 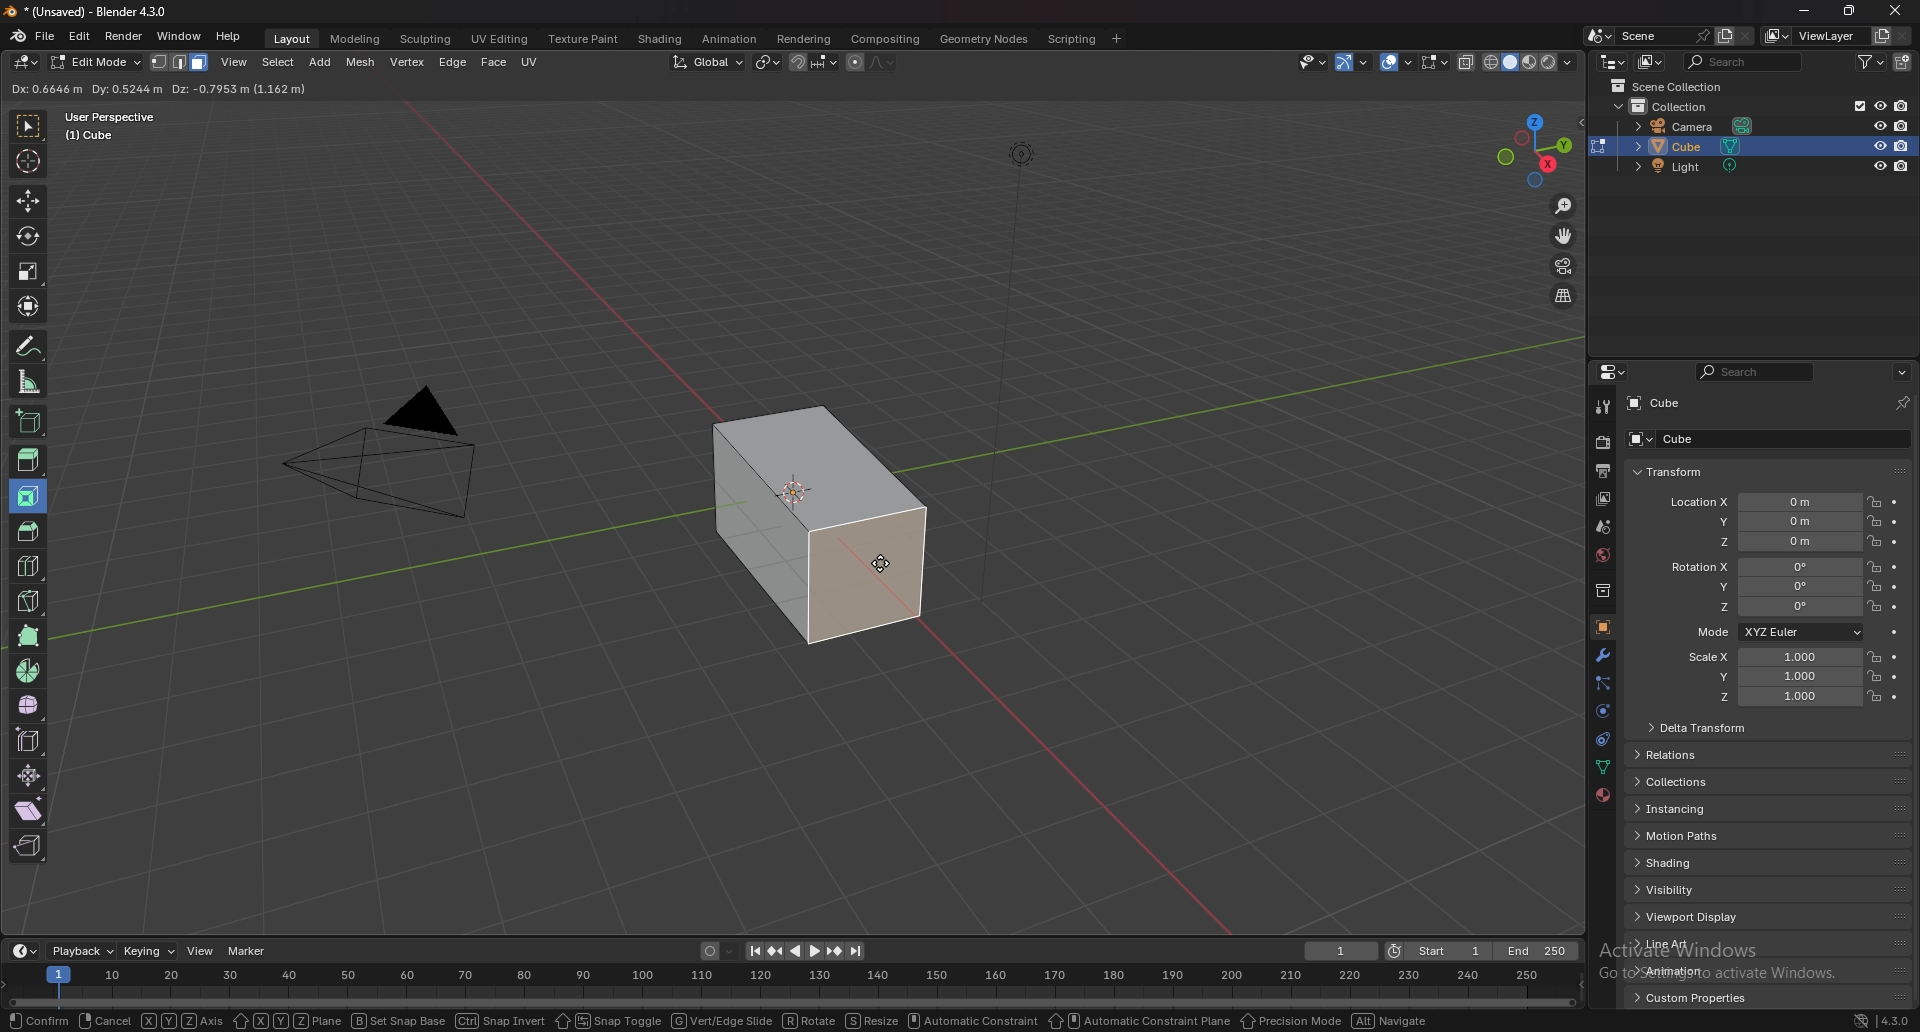 What do you see at coordinates (235, 62) in the screenshot?
I see `view` at bounding box center [235, 62].